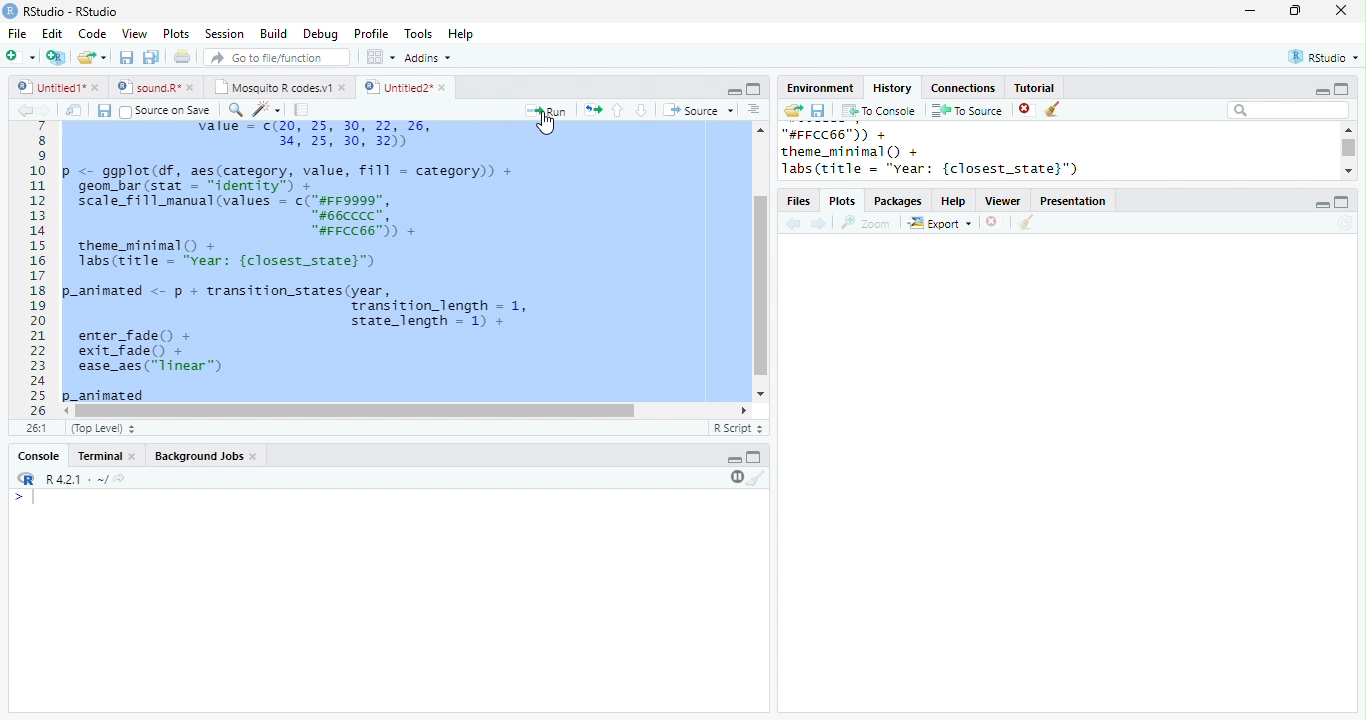 The height and width of the screenshot is (720, 1366). Describe the element at coordinates (290, 200) in the screenshot. I see `p <- ggplot(df, aes(category, value, fill = category)) +geom_bar (stat = “identity” +scale_fill_manual (values = c("#FF9999",#66cCCC”,“#FFCC66")) +` at that location.